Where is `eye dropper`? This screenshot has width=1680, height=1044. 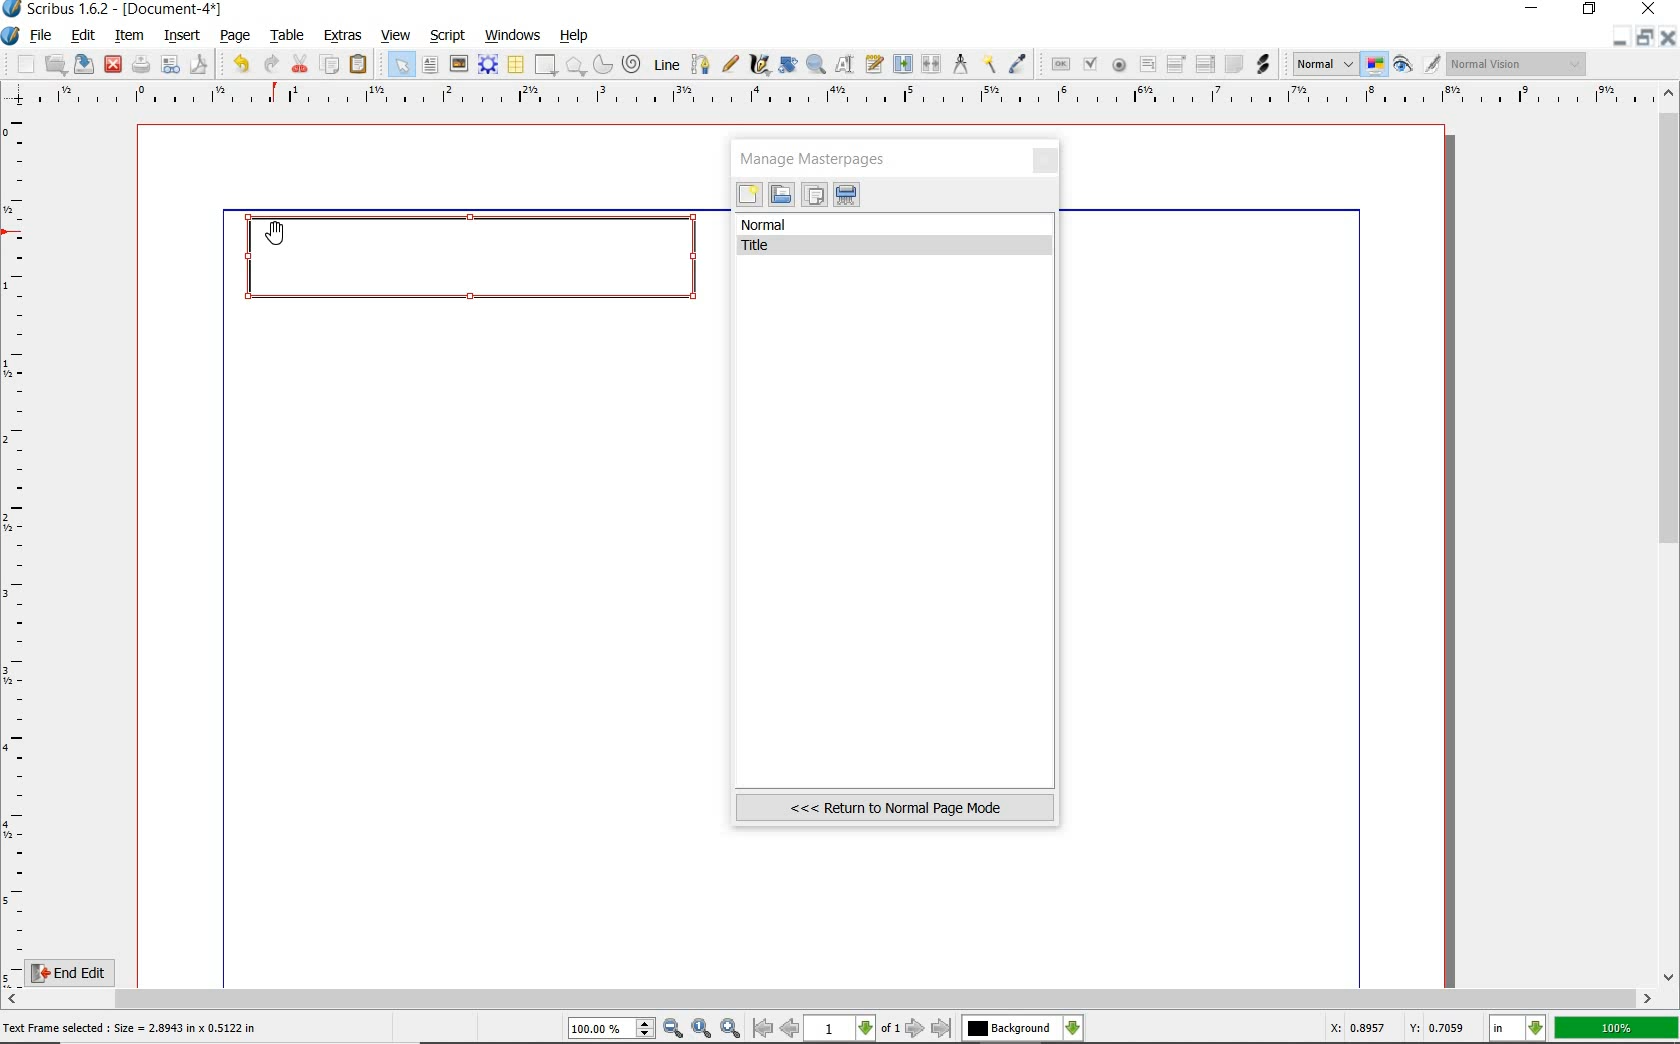 eye dropper is located at coordinates (1019, 64).